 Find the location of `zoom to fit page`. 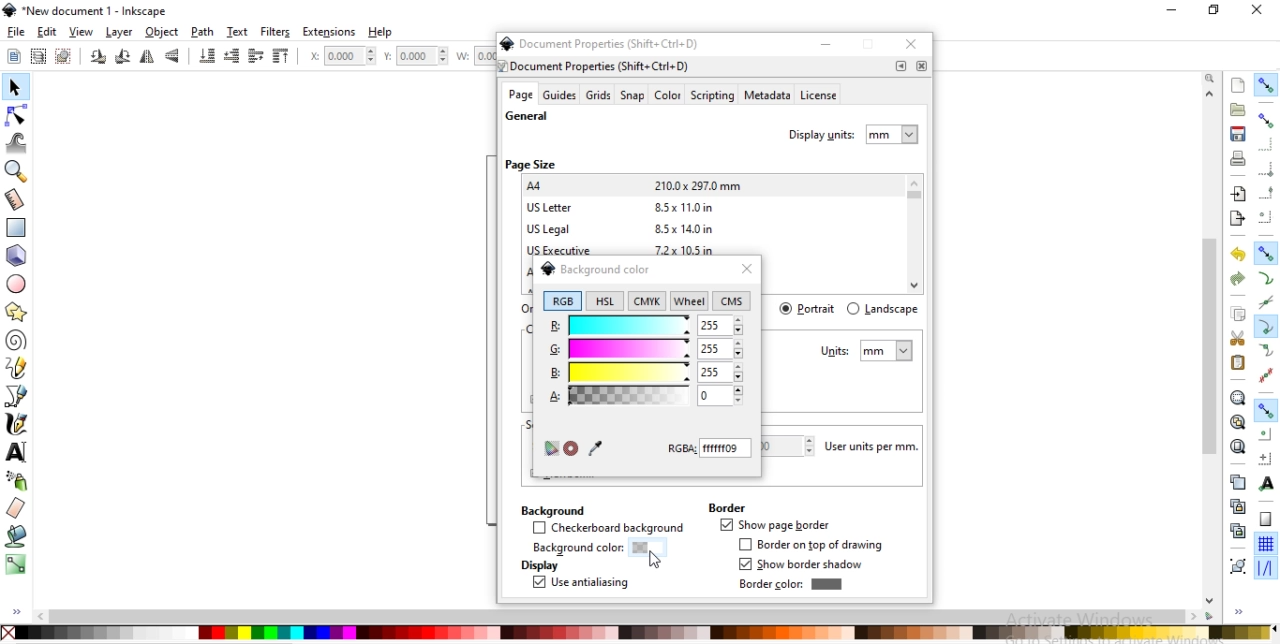

zoom to fit page is located at coordinates (1237, 446).